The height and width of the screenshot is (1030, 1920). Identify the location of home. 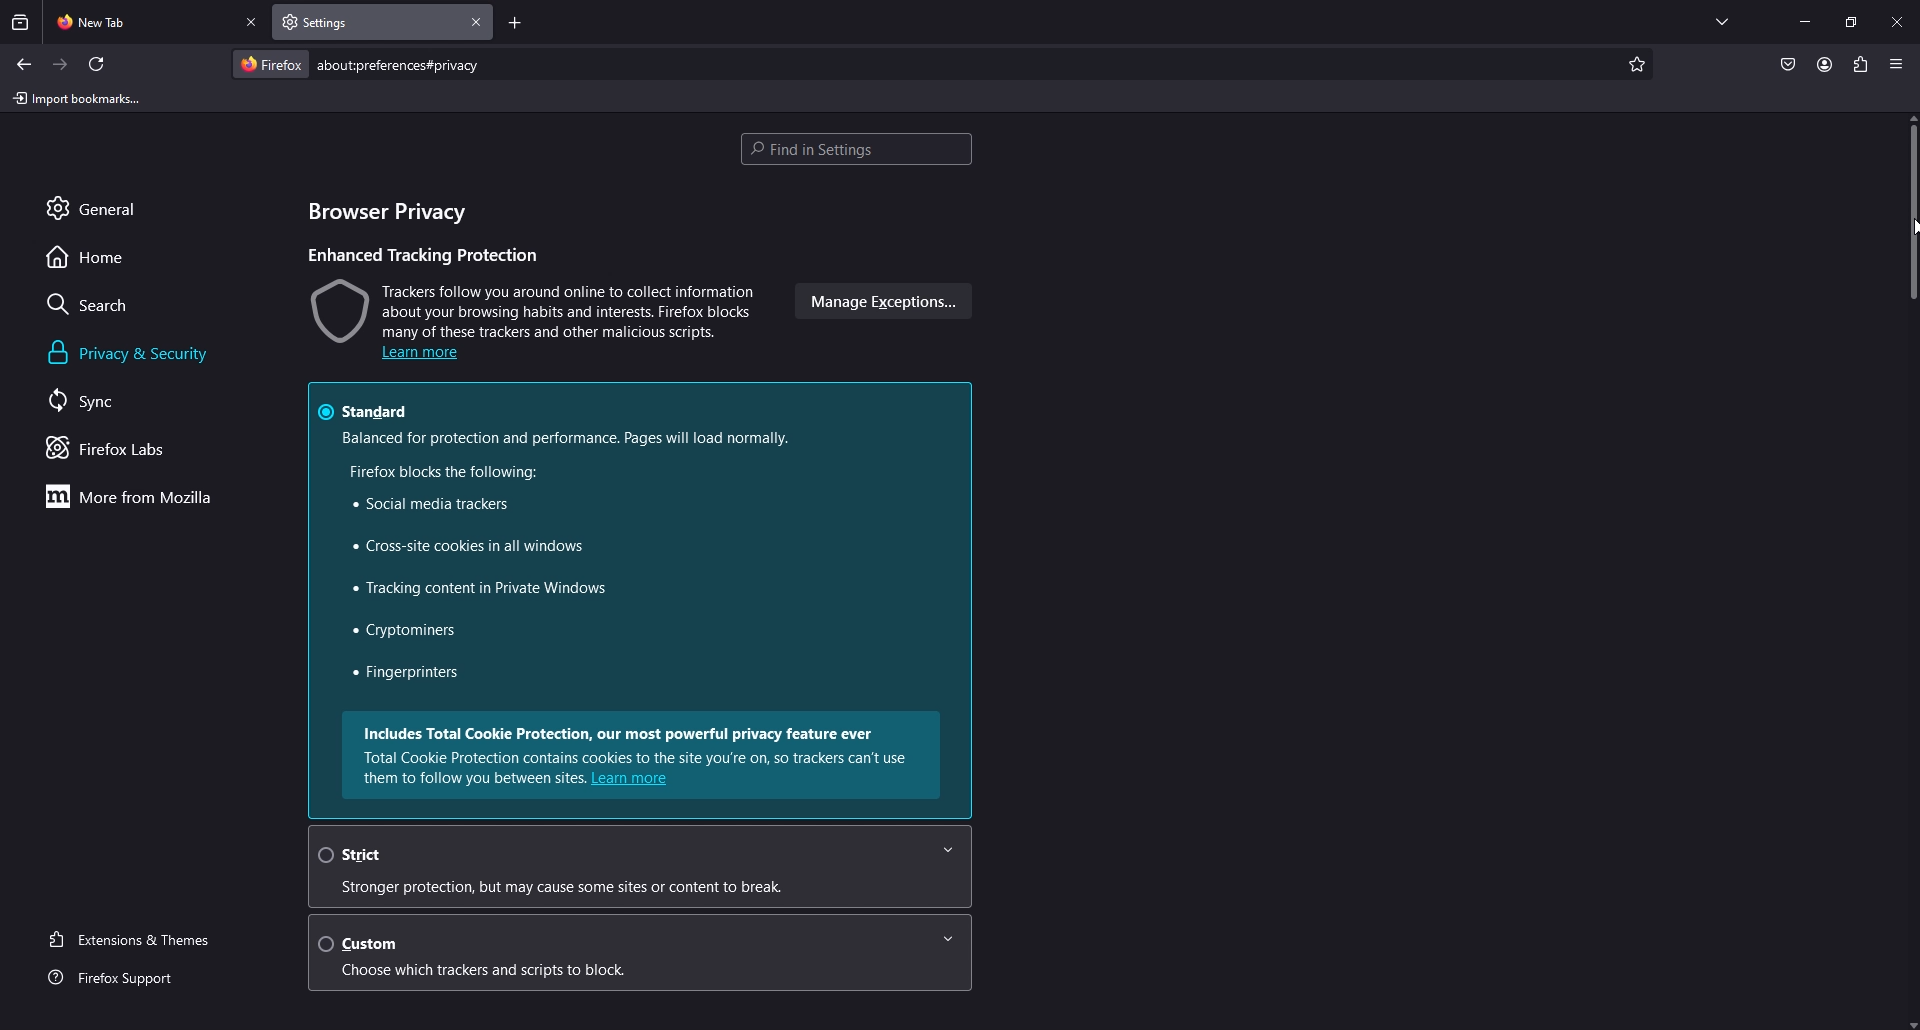
(103, 256).